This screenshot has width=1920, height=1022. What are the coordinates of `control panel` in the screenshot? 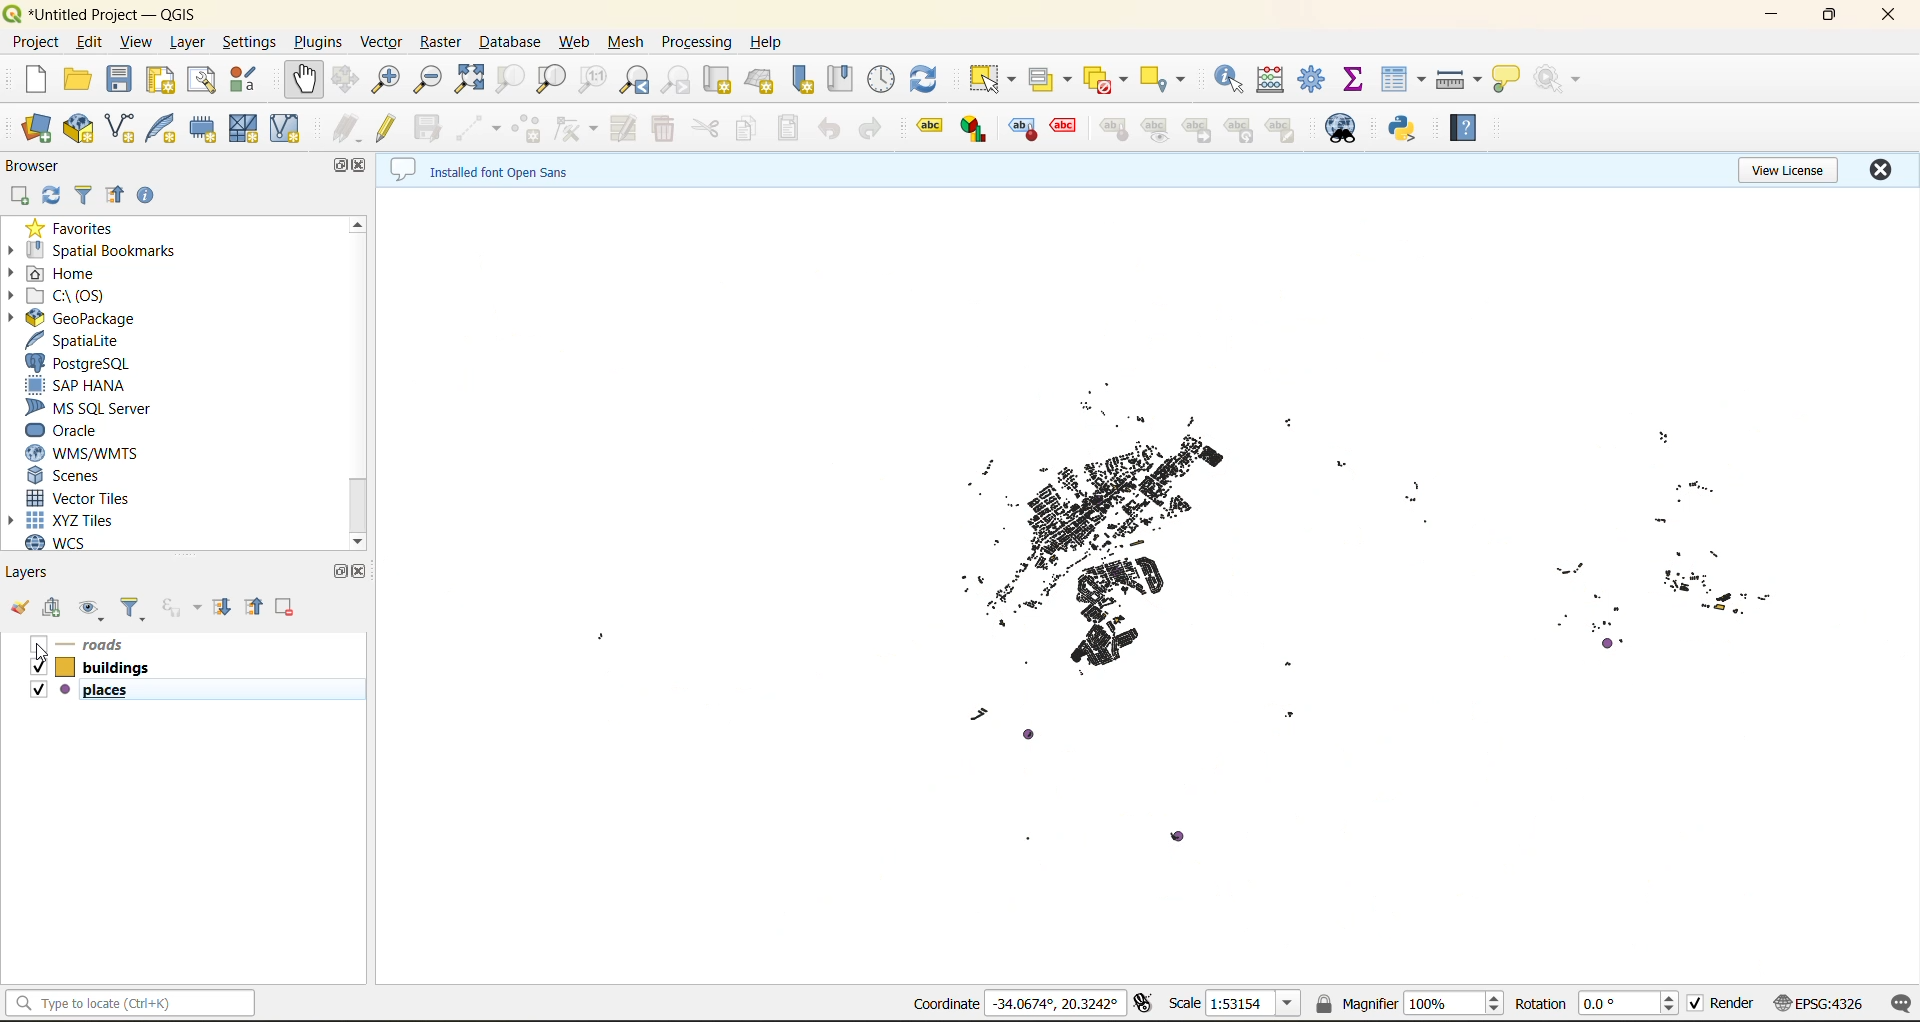 It's located at (883, 81).